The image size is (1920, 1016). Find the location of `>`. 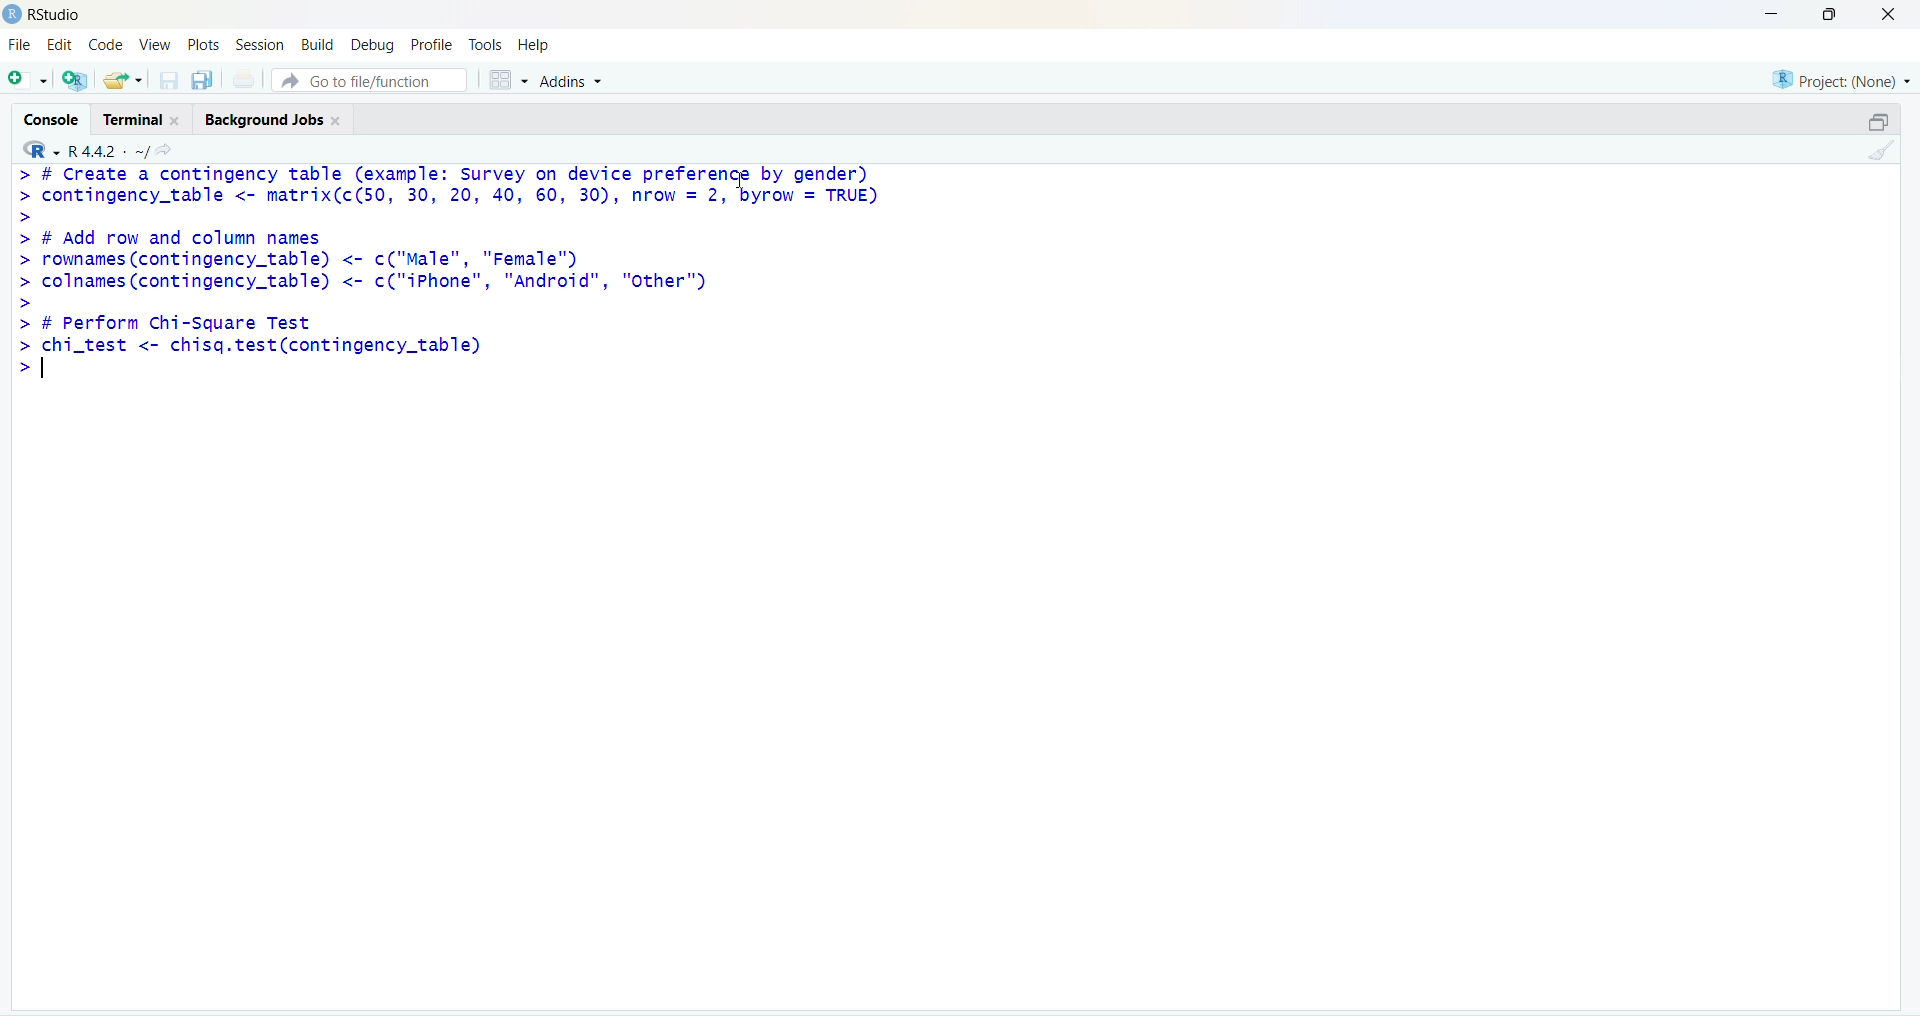

> is located at coordinates (28, 218).